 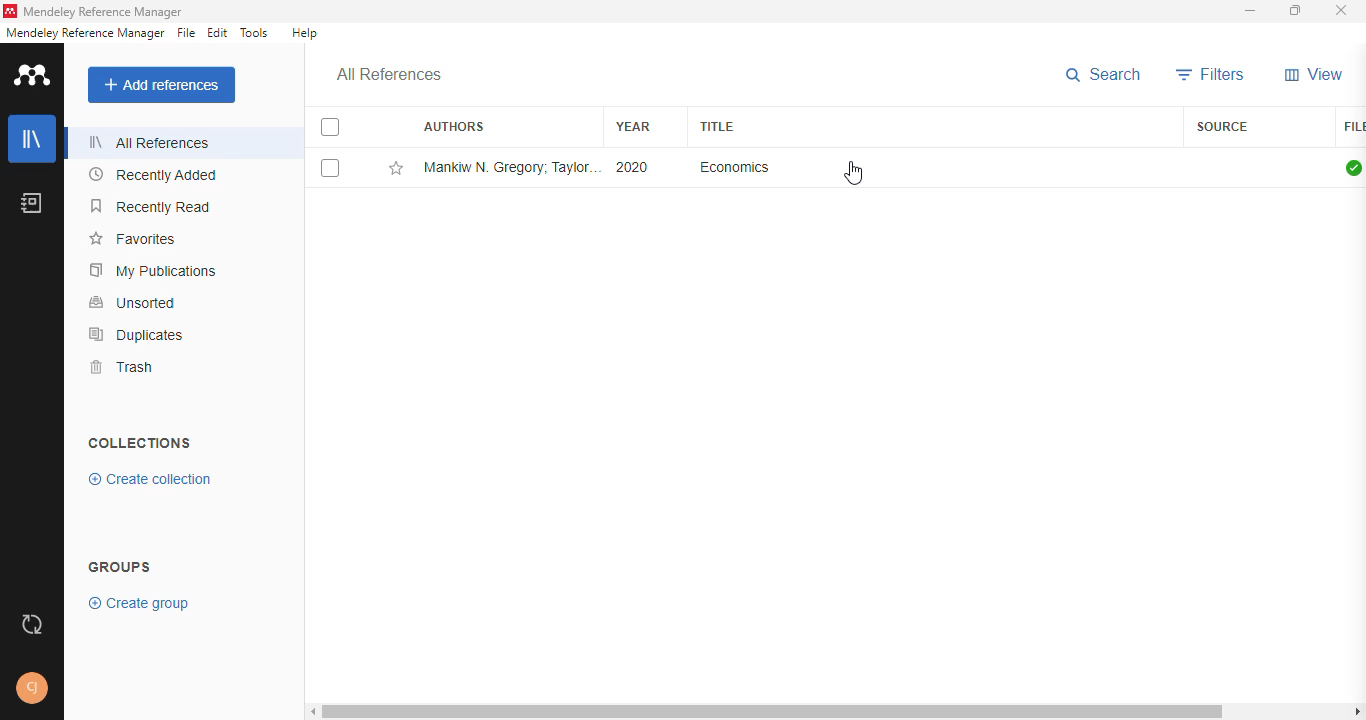 What do you see at coordinates (152, 174) in the screenshot?
I see `recently added` at bounding box center [152, 174].